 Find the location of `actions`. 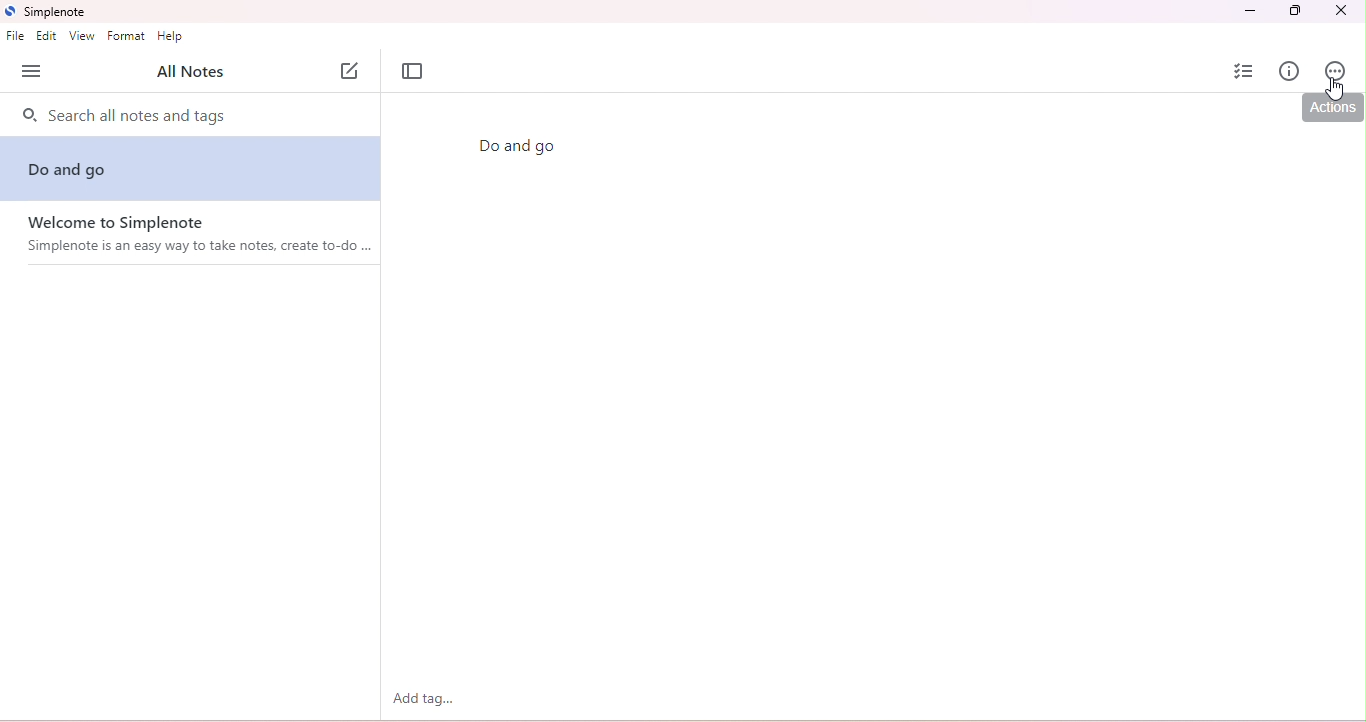

actions is located at coordinates (1334, 108).